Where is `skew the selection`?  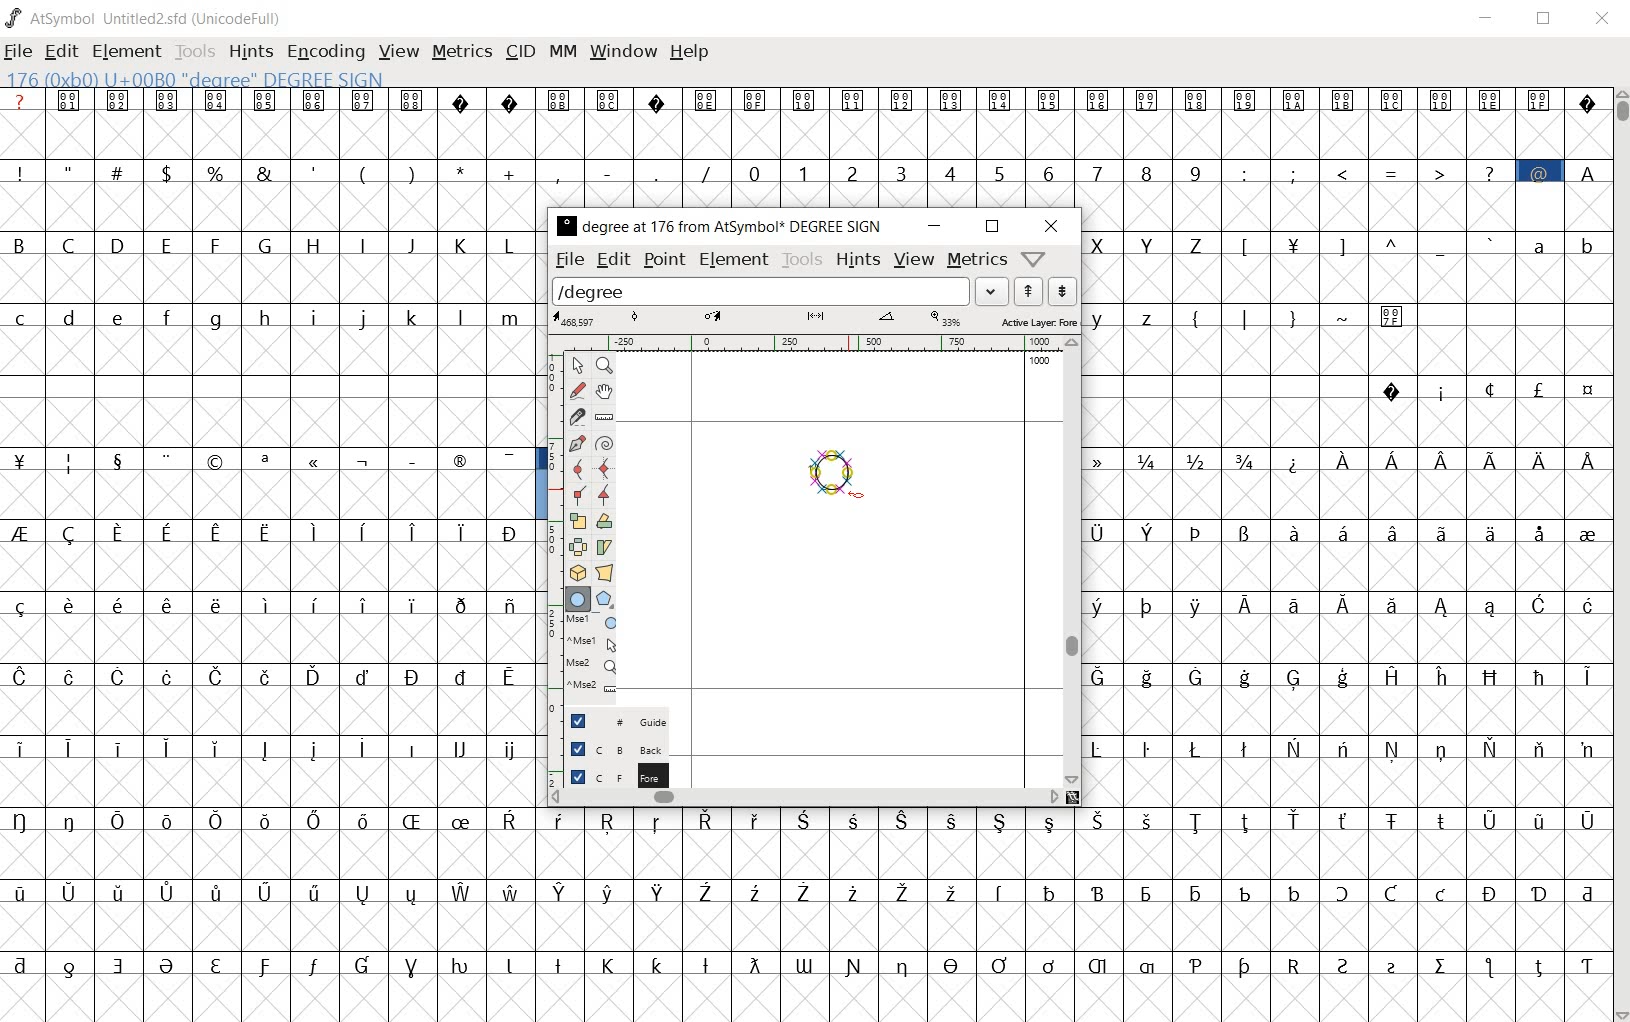 skew the selection is located at coordinates (604, 547).